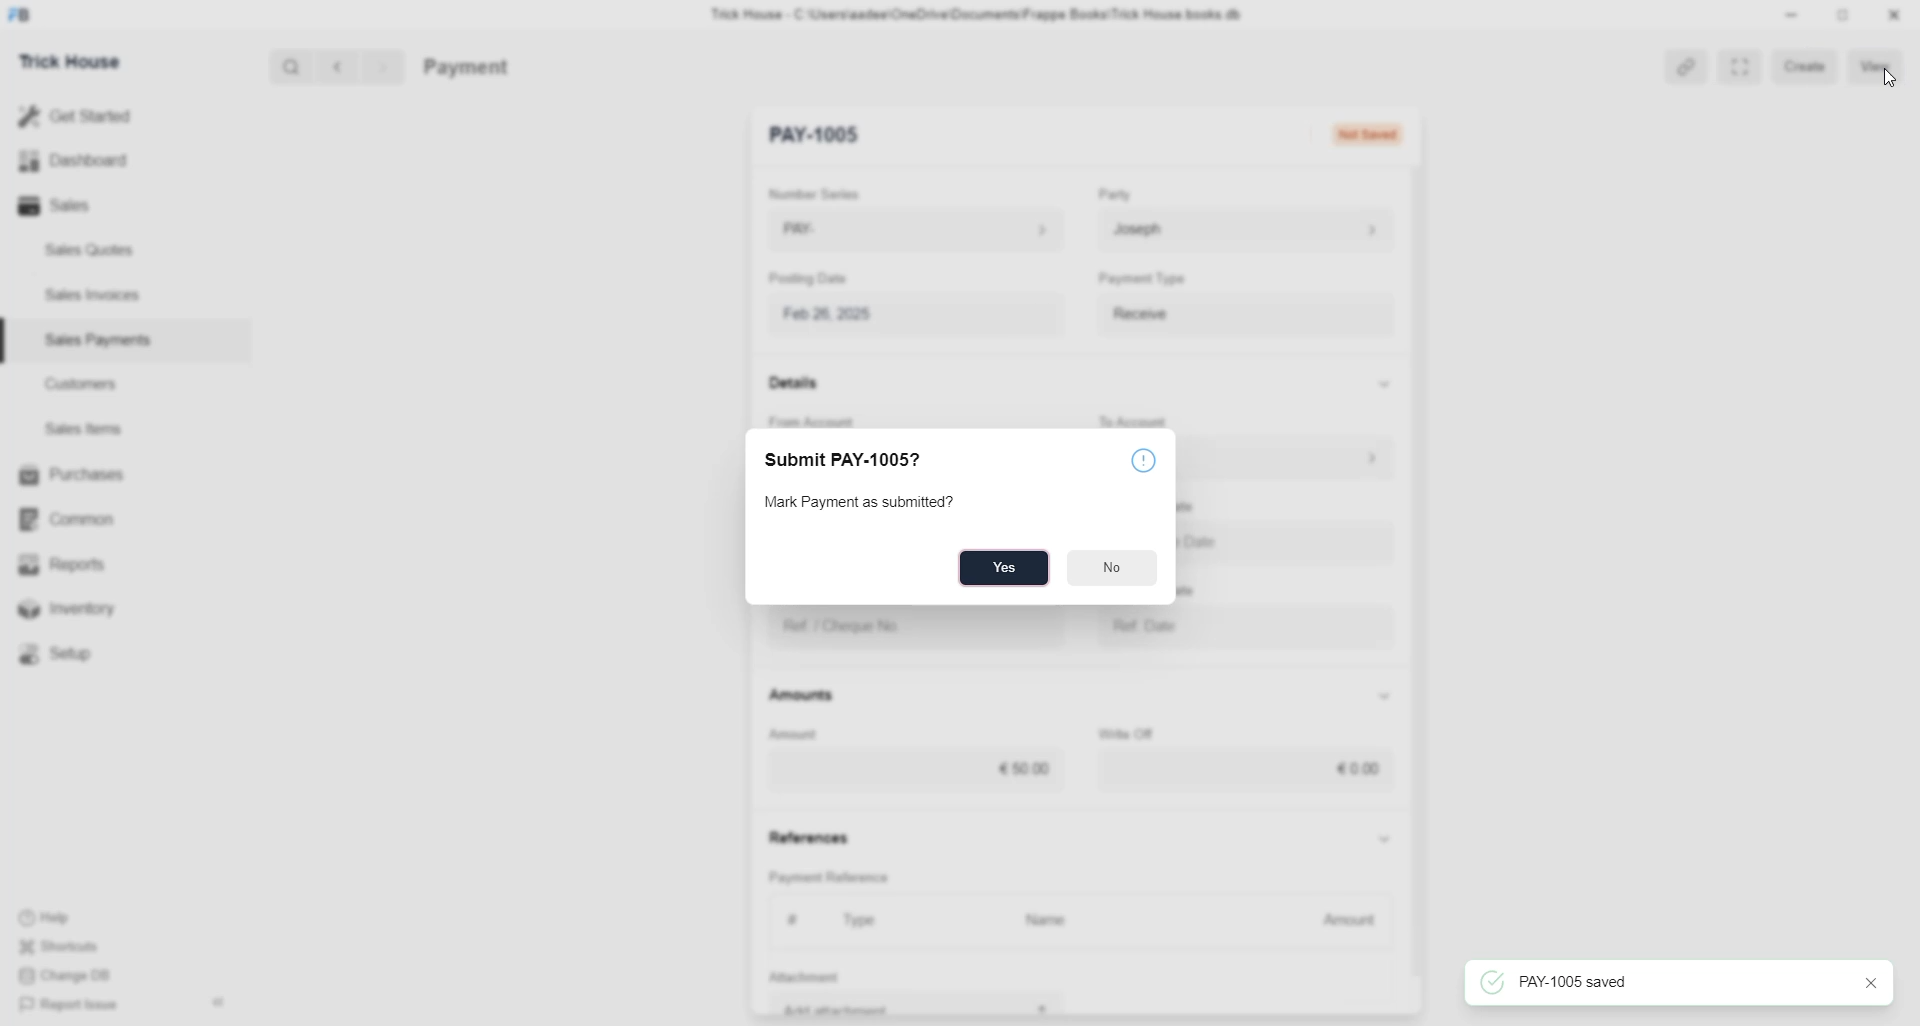 Image resolution: width=1920 pixels, height=1026 pixels. What do you see at coordinates (218, 1002) in the screenshot?
I see `Hide sidebar` at bounding box center [218, 1002].